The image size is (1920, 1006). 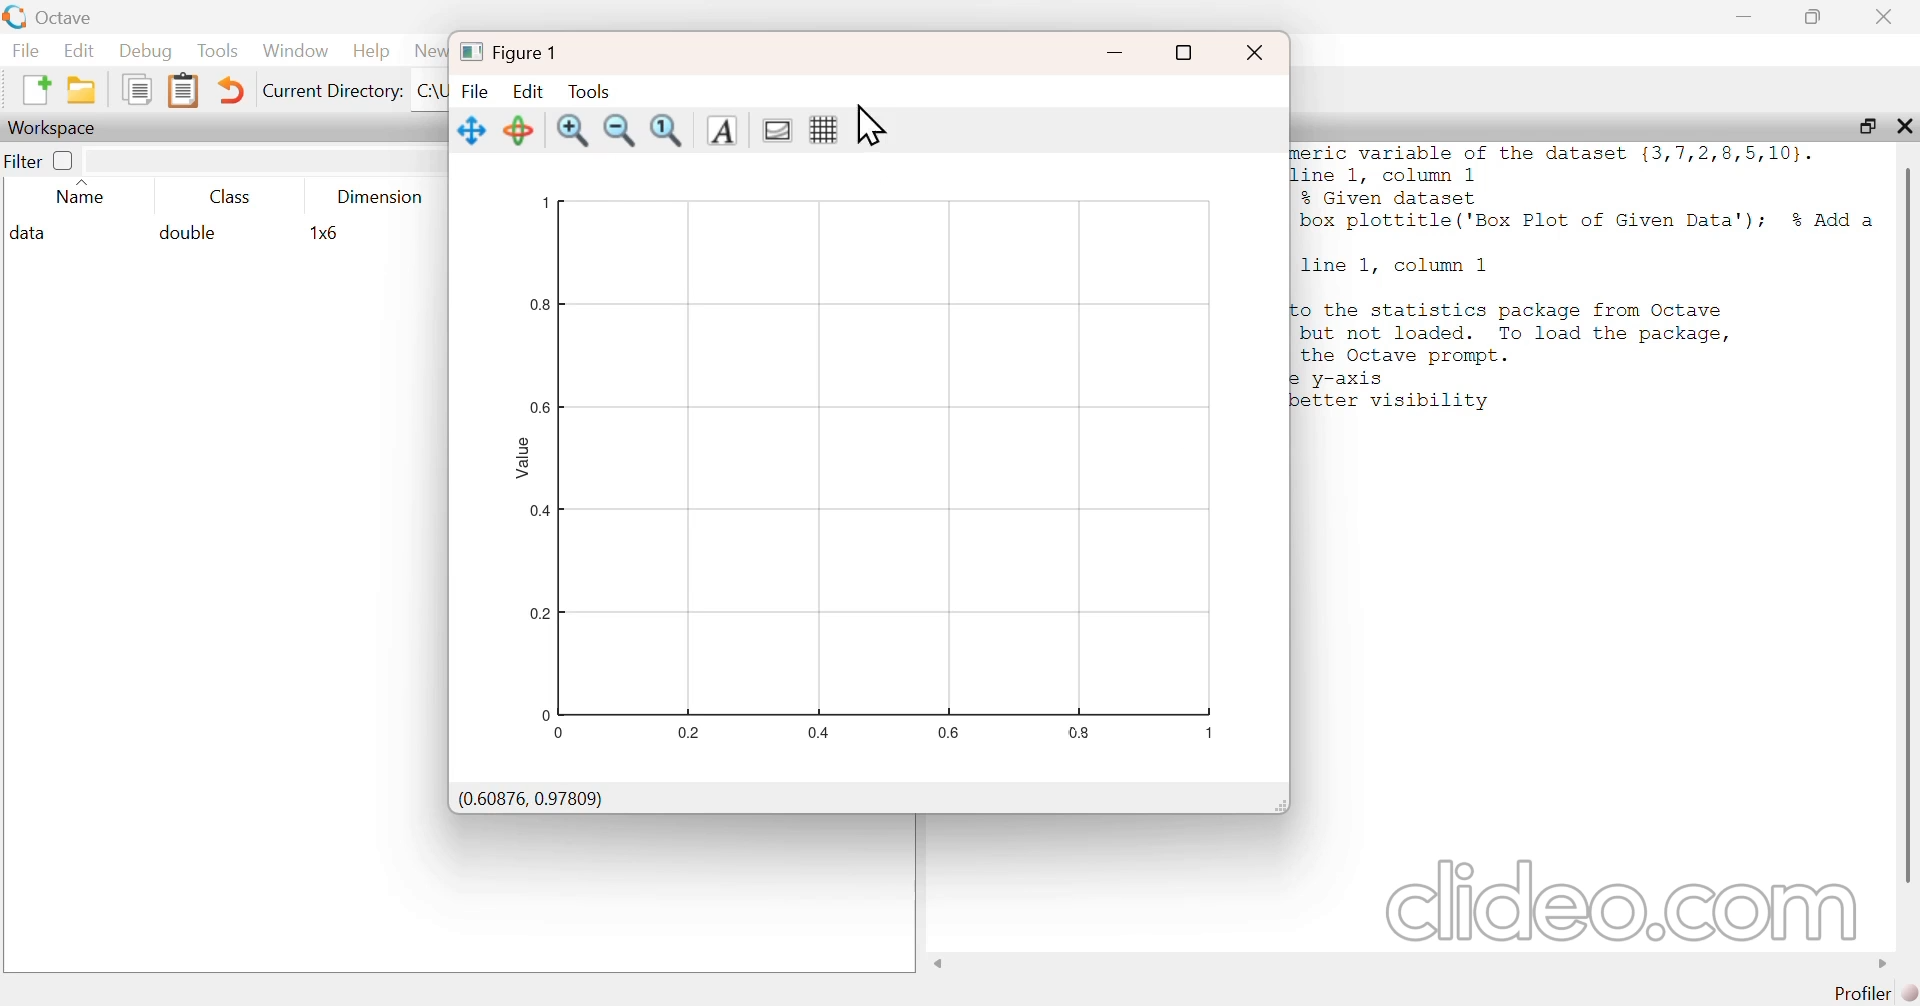 I want to click on news, so click(x=430, y=52).